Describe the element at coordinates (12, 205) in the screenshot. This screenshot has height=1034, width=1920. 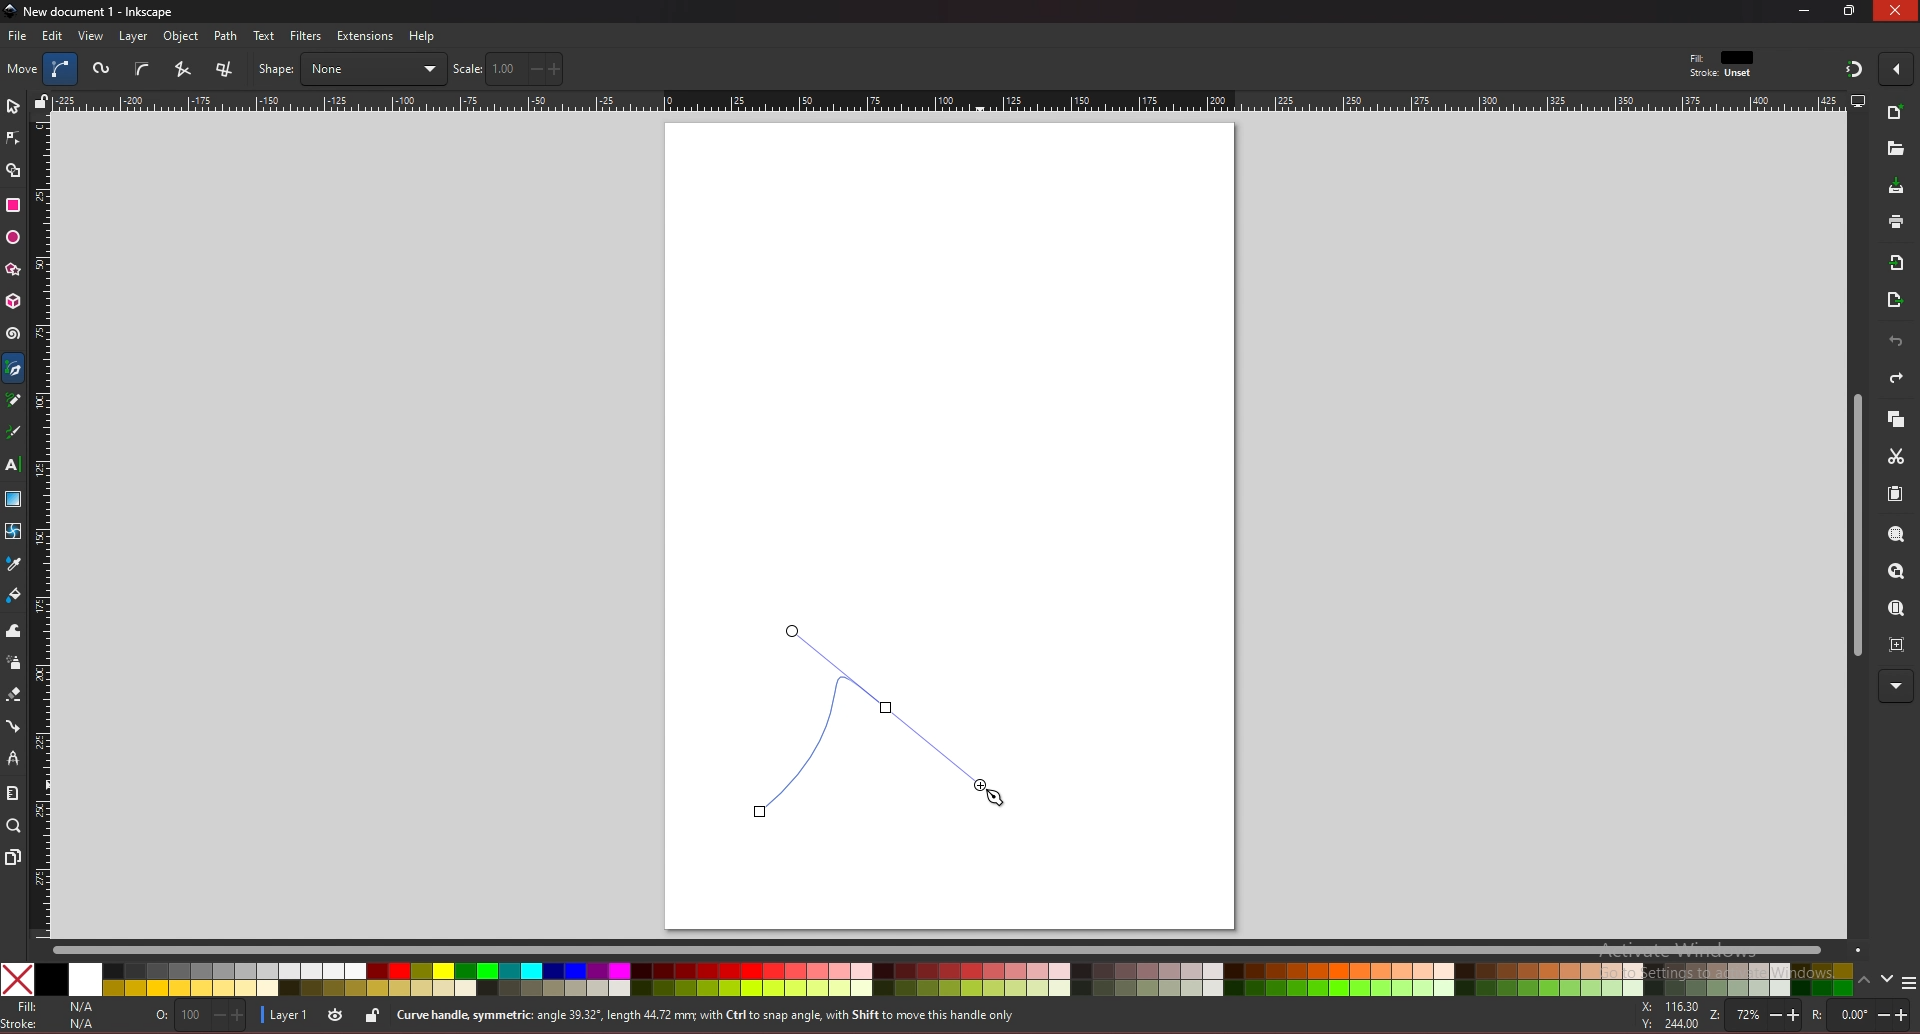
I see `rectangle` at that location.